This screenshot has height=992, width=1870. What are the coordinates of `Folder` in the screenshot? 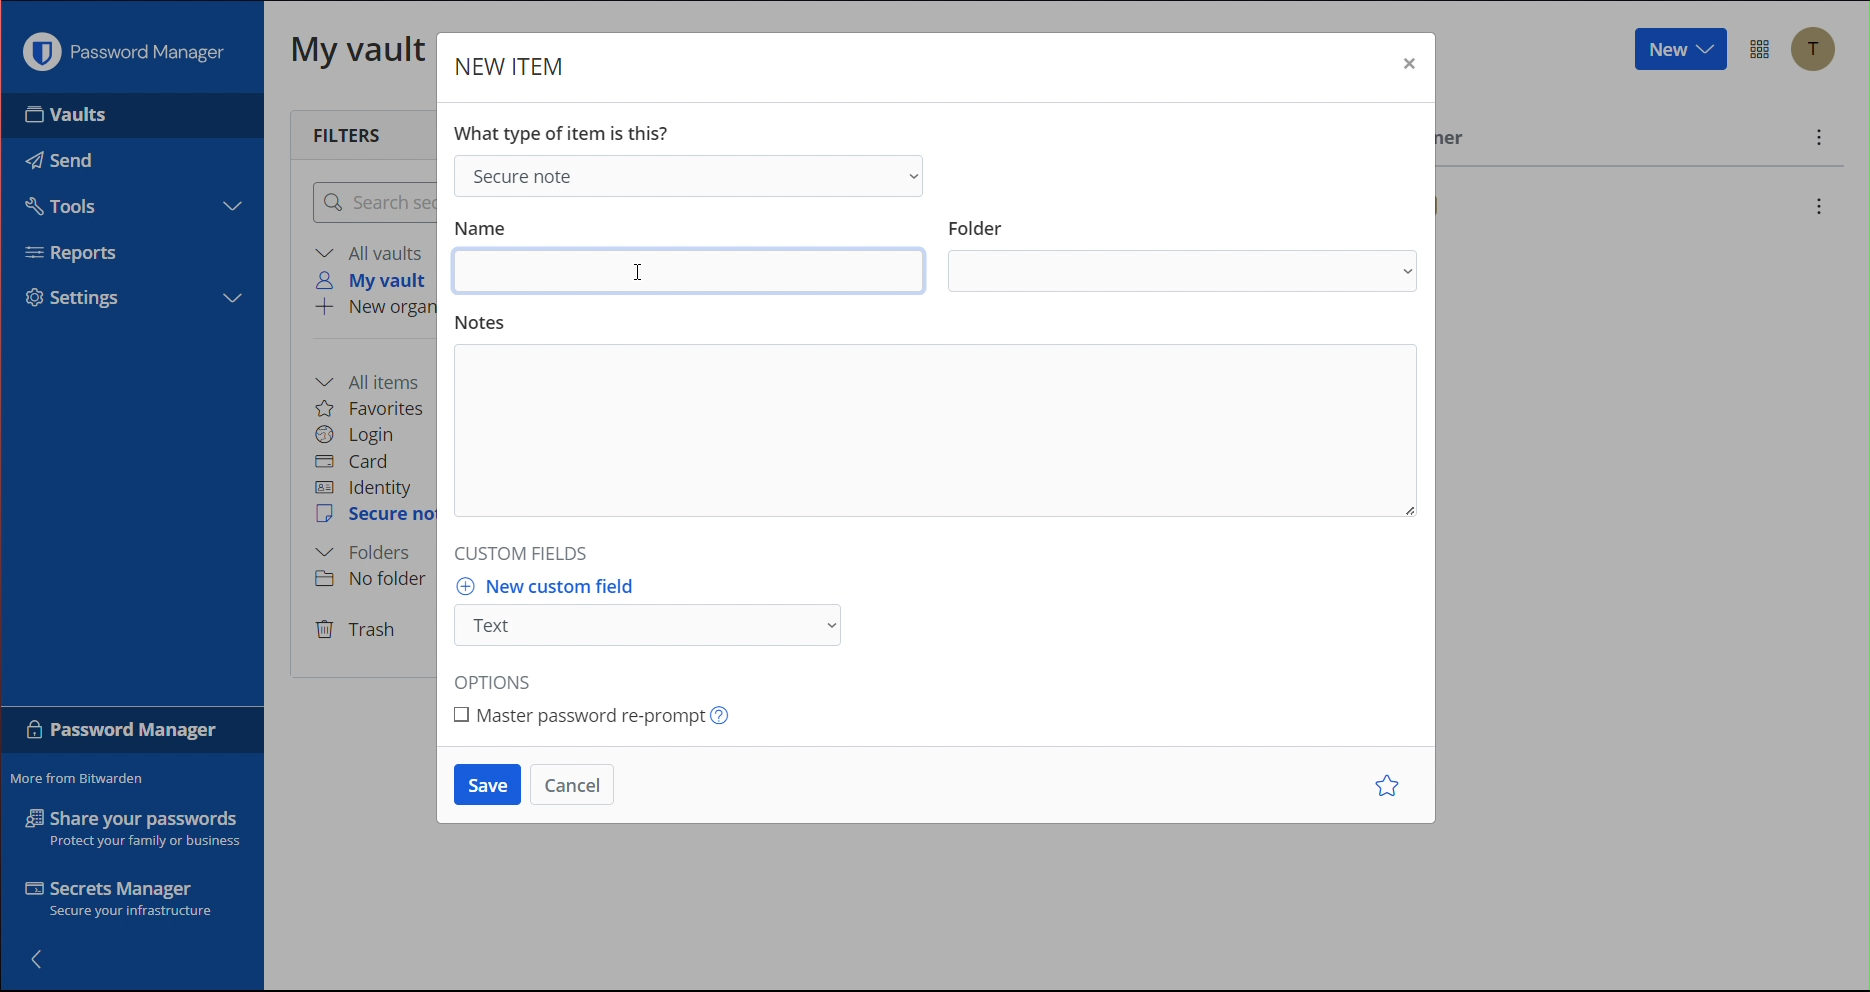 It's located at (1186, 273).